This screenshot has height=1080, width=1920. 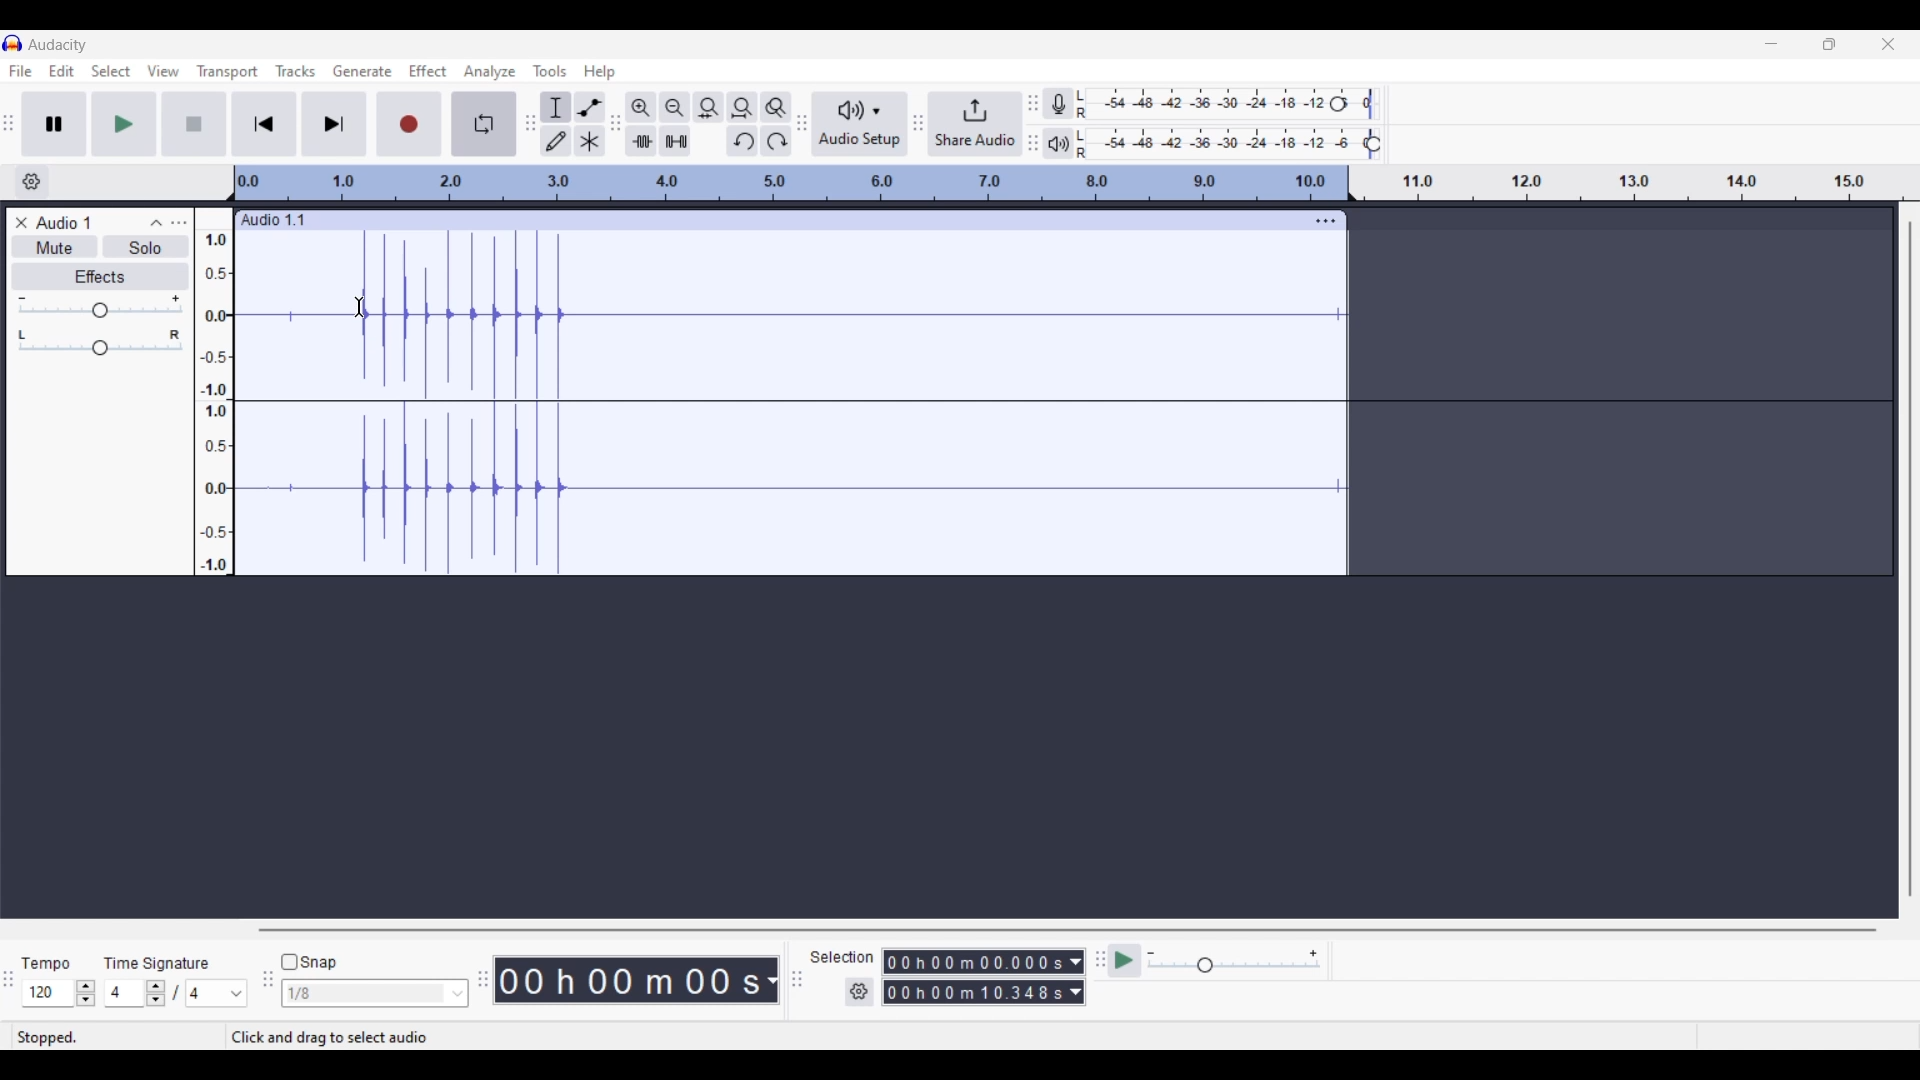 What do you see at coordinates (155, 223) in the screenshot?
I see `Collapse` at bounding box center [155, 223].